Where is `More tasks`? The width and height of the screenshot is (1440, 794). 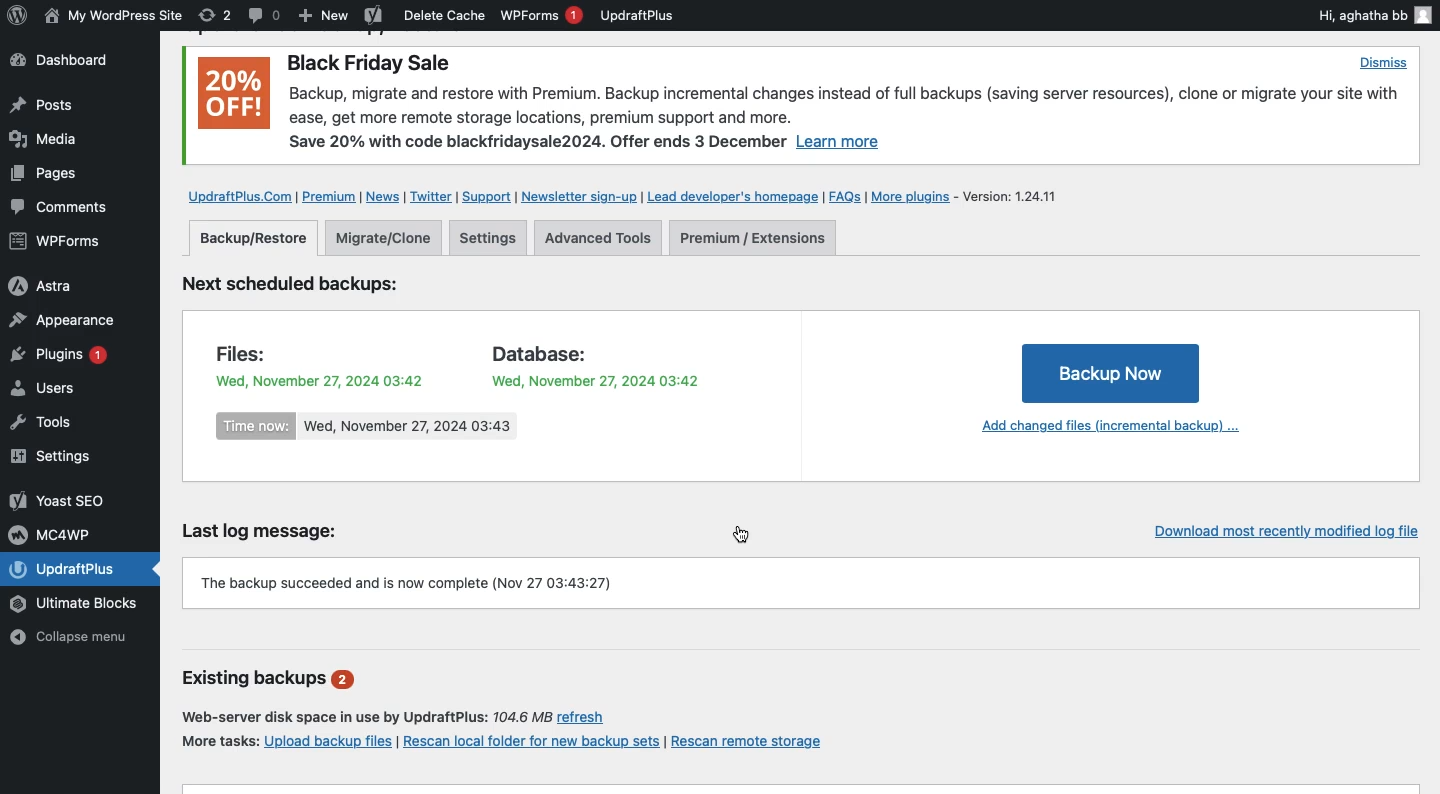
More tasks is located at coordinates (215, 739).